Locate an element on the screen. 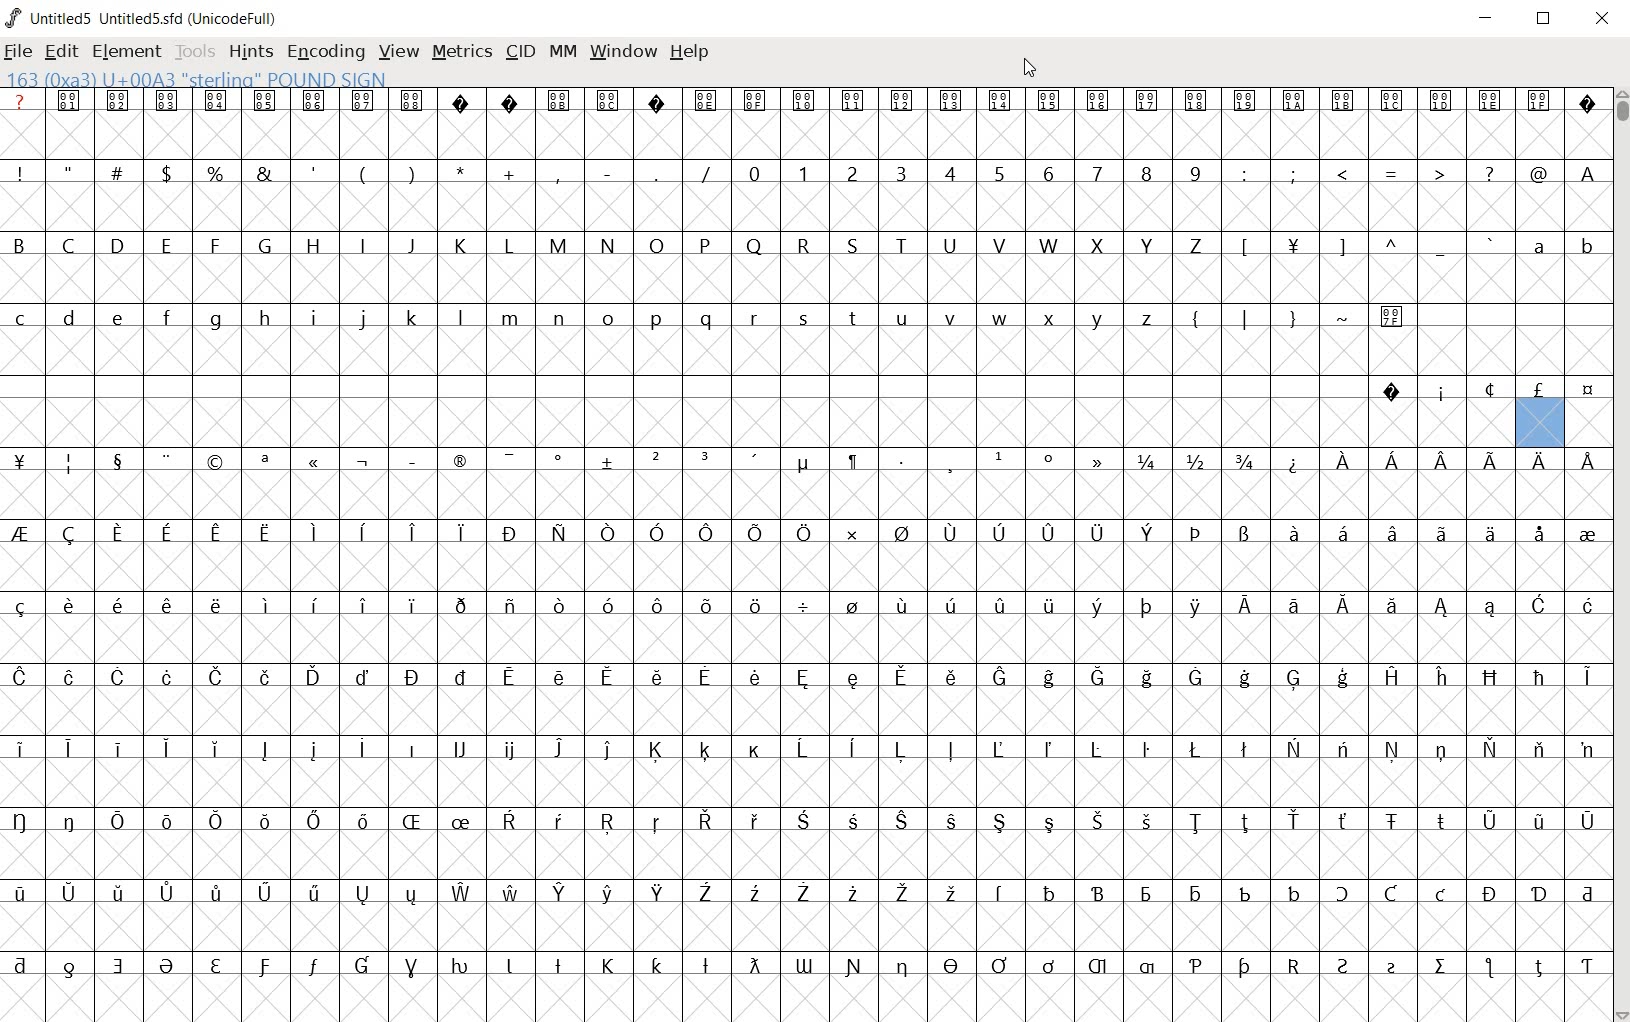 The width and height of the screenshot is (1630, 1022). Symbol is located at coordinates (216, 101).